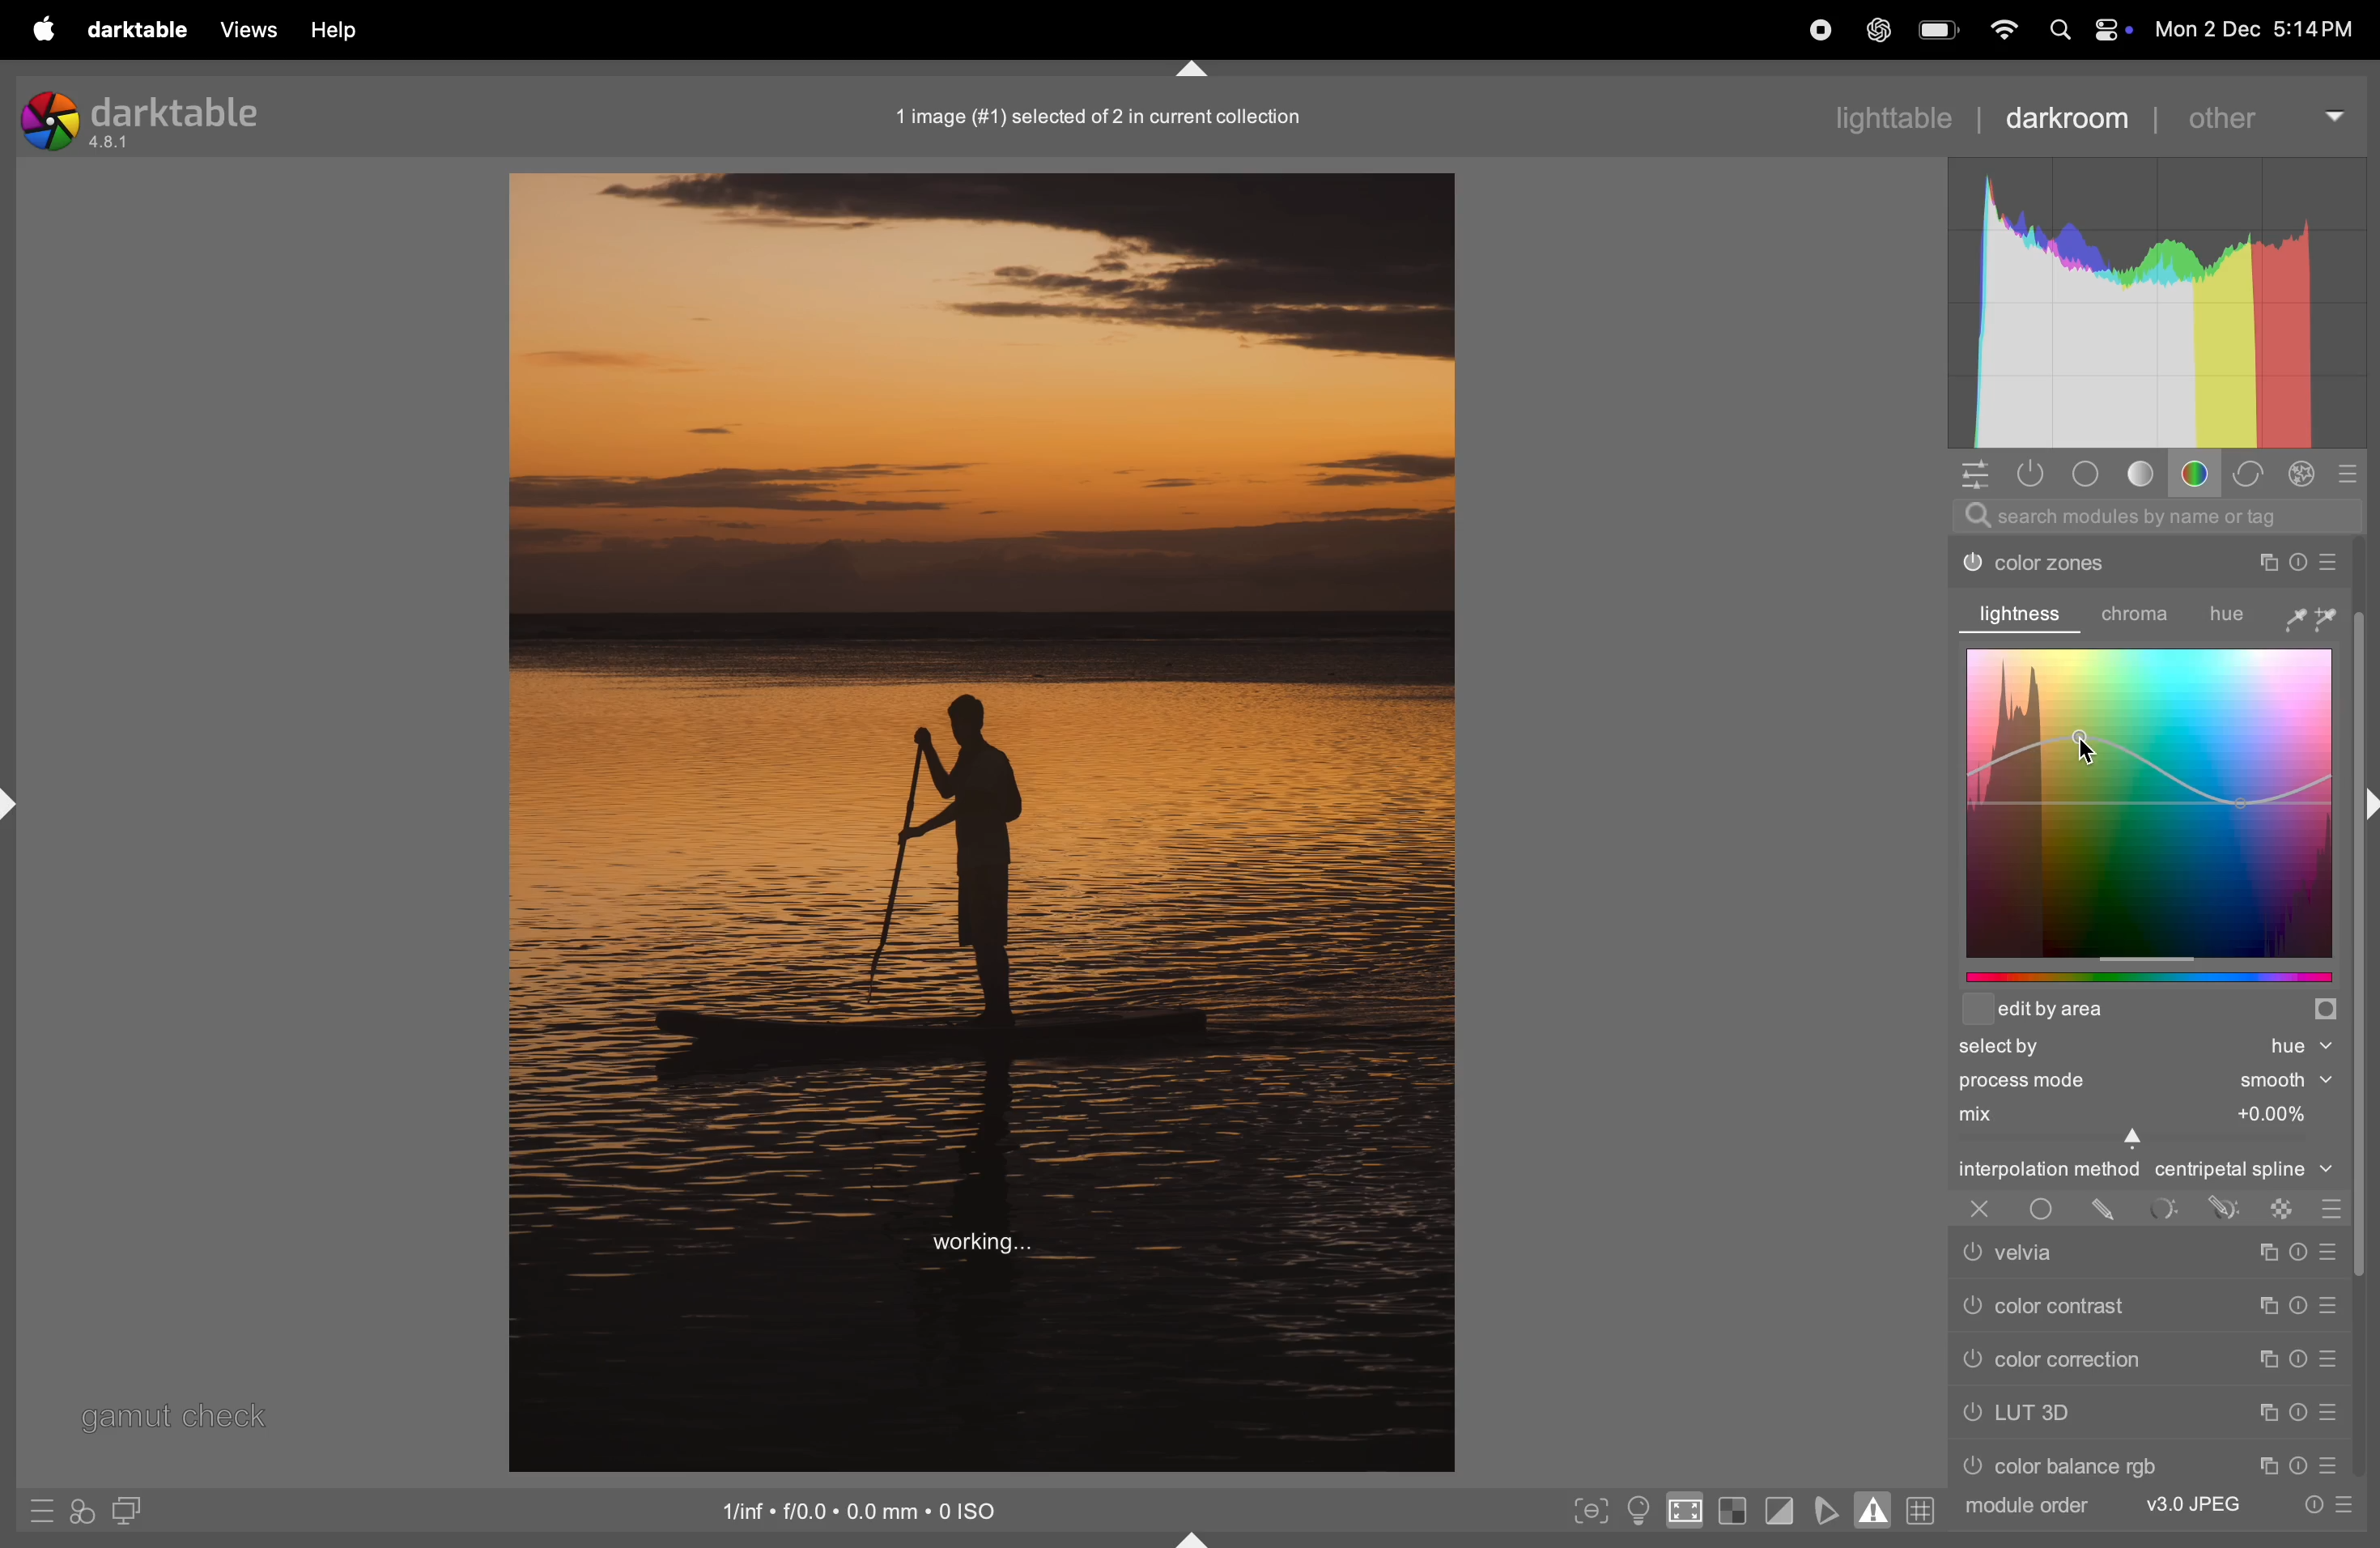  I want to click on , so click(2251, 474).